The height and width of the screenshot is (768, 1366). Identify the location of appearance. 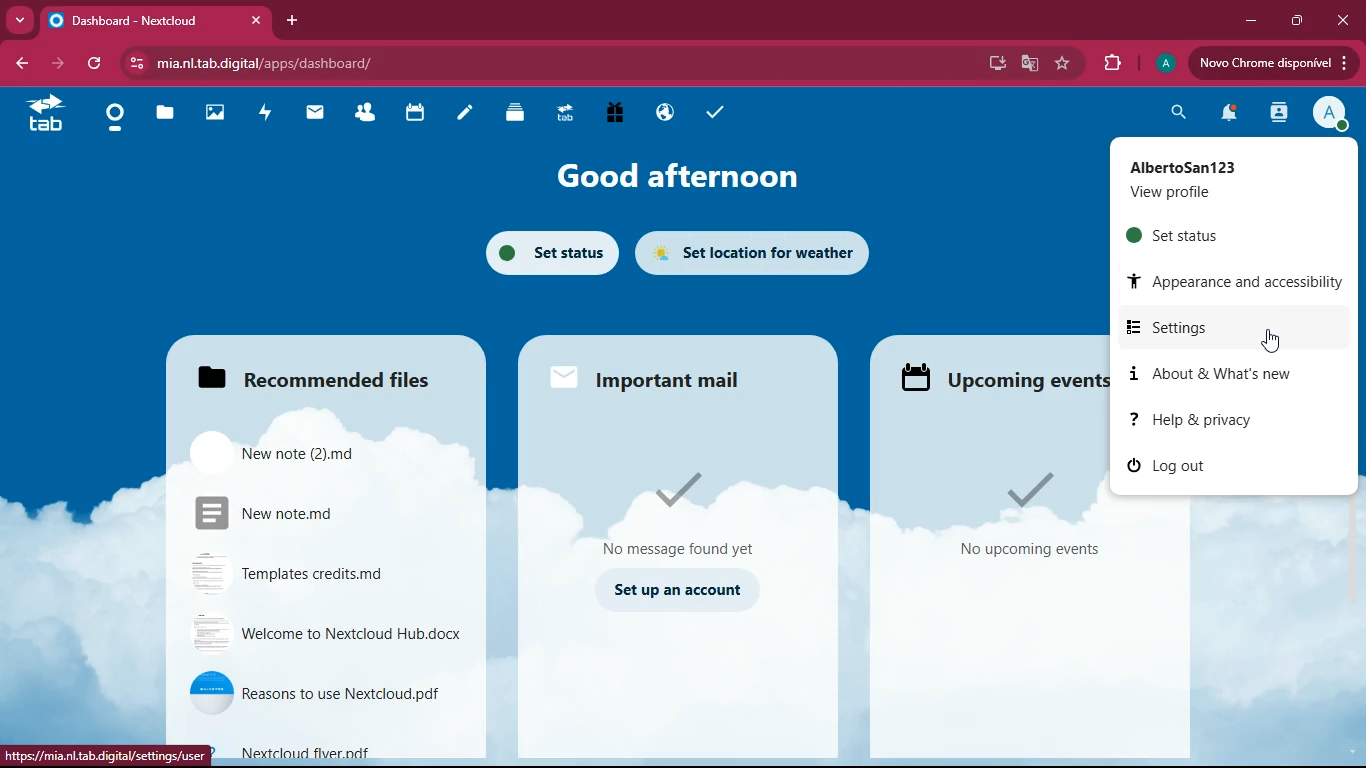
(1238, 281).